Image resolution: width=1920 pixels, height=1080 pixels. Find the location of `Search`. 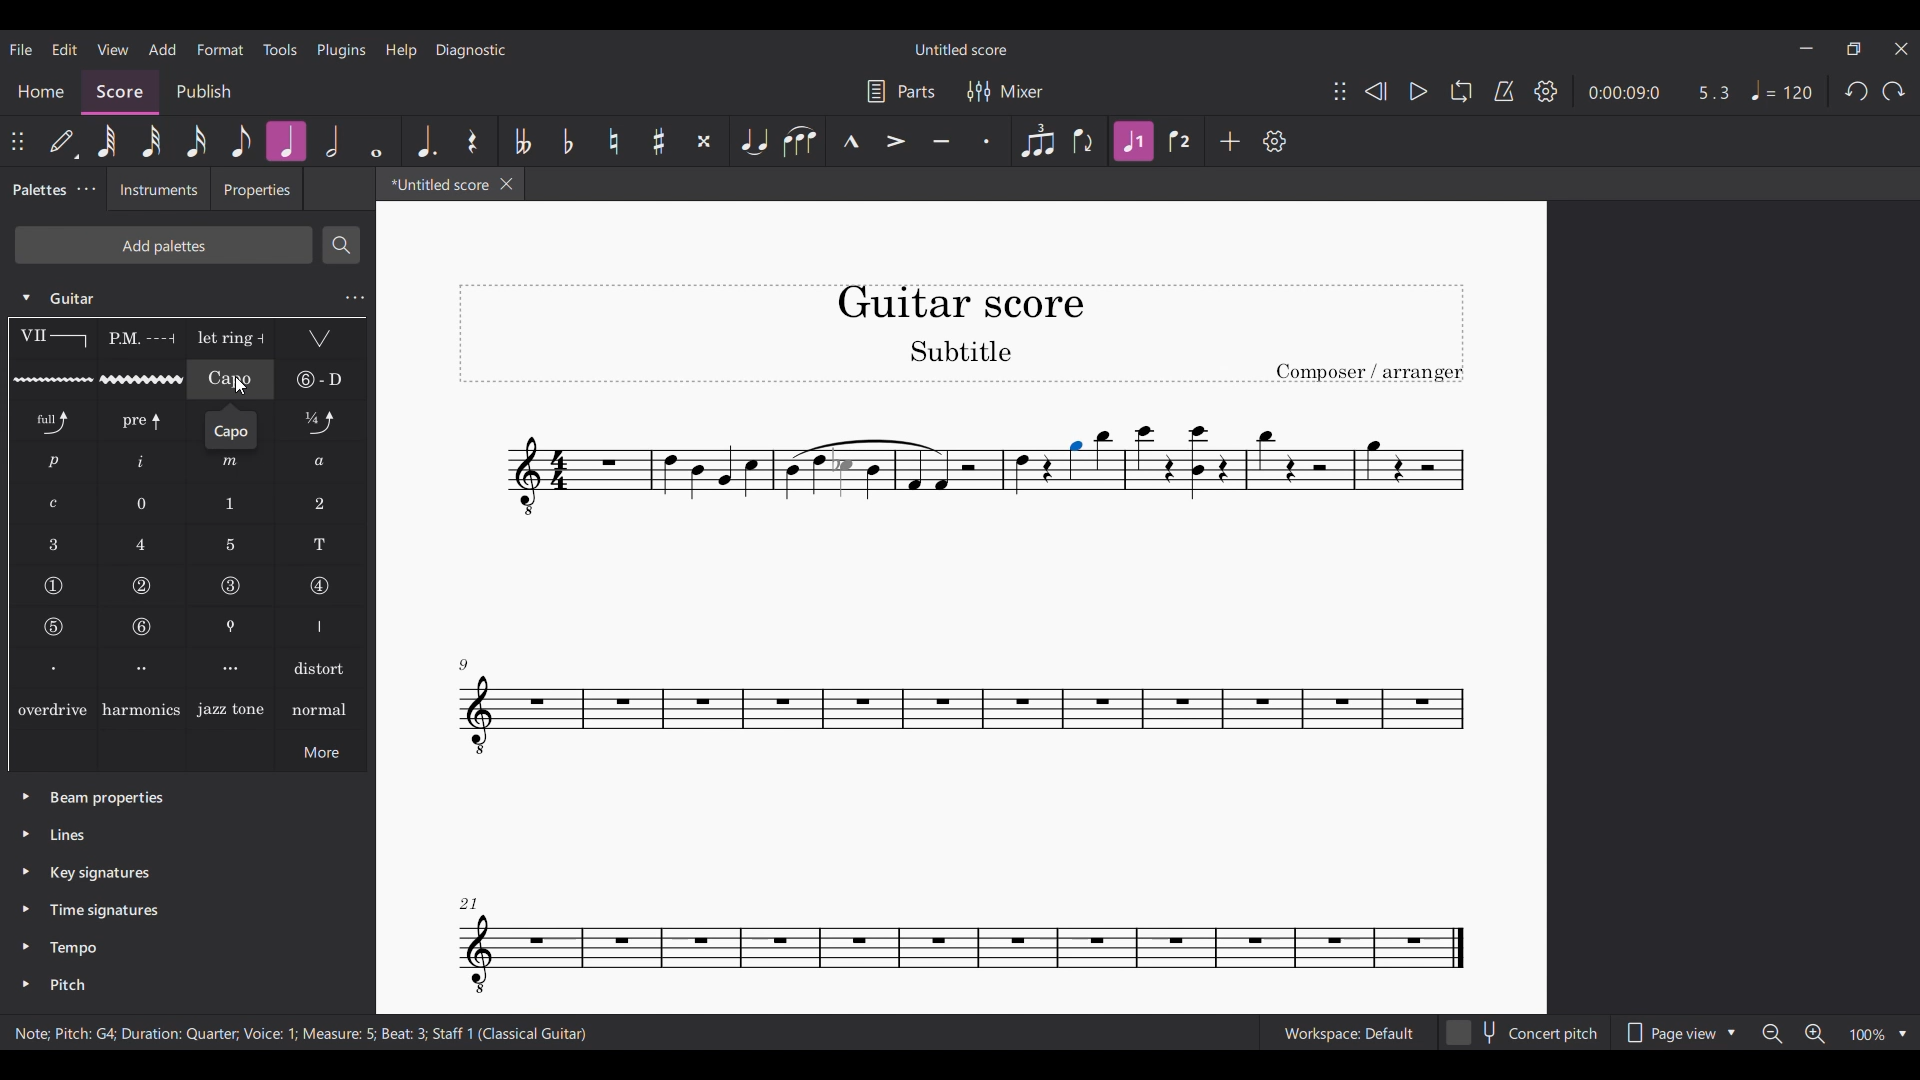

Search is located at coordinates (341, 245).